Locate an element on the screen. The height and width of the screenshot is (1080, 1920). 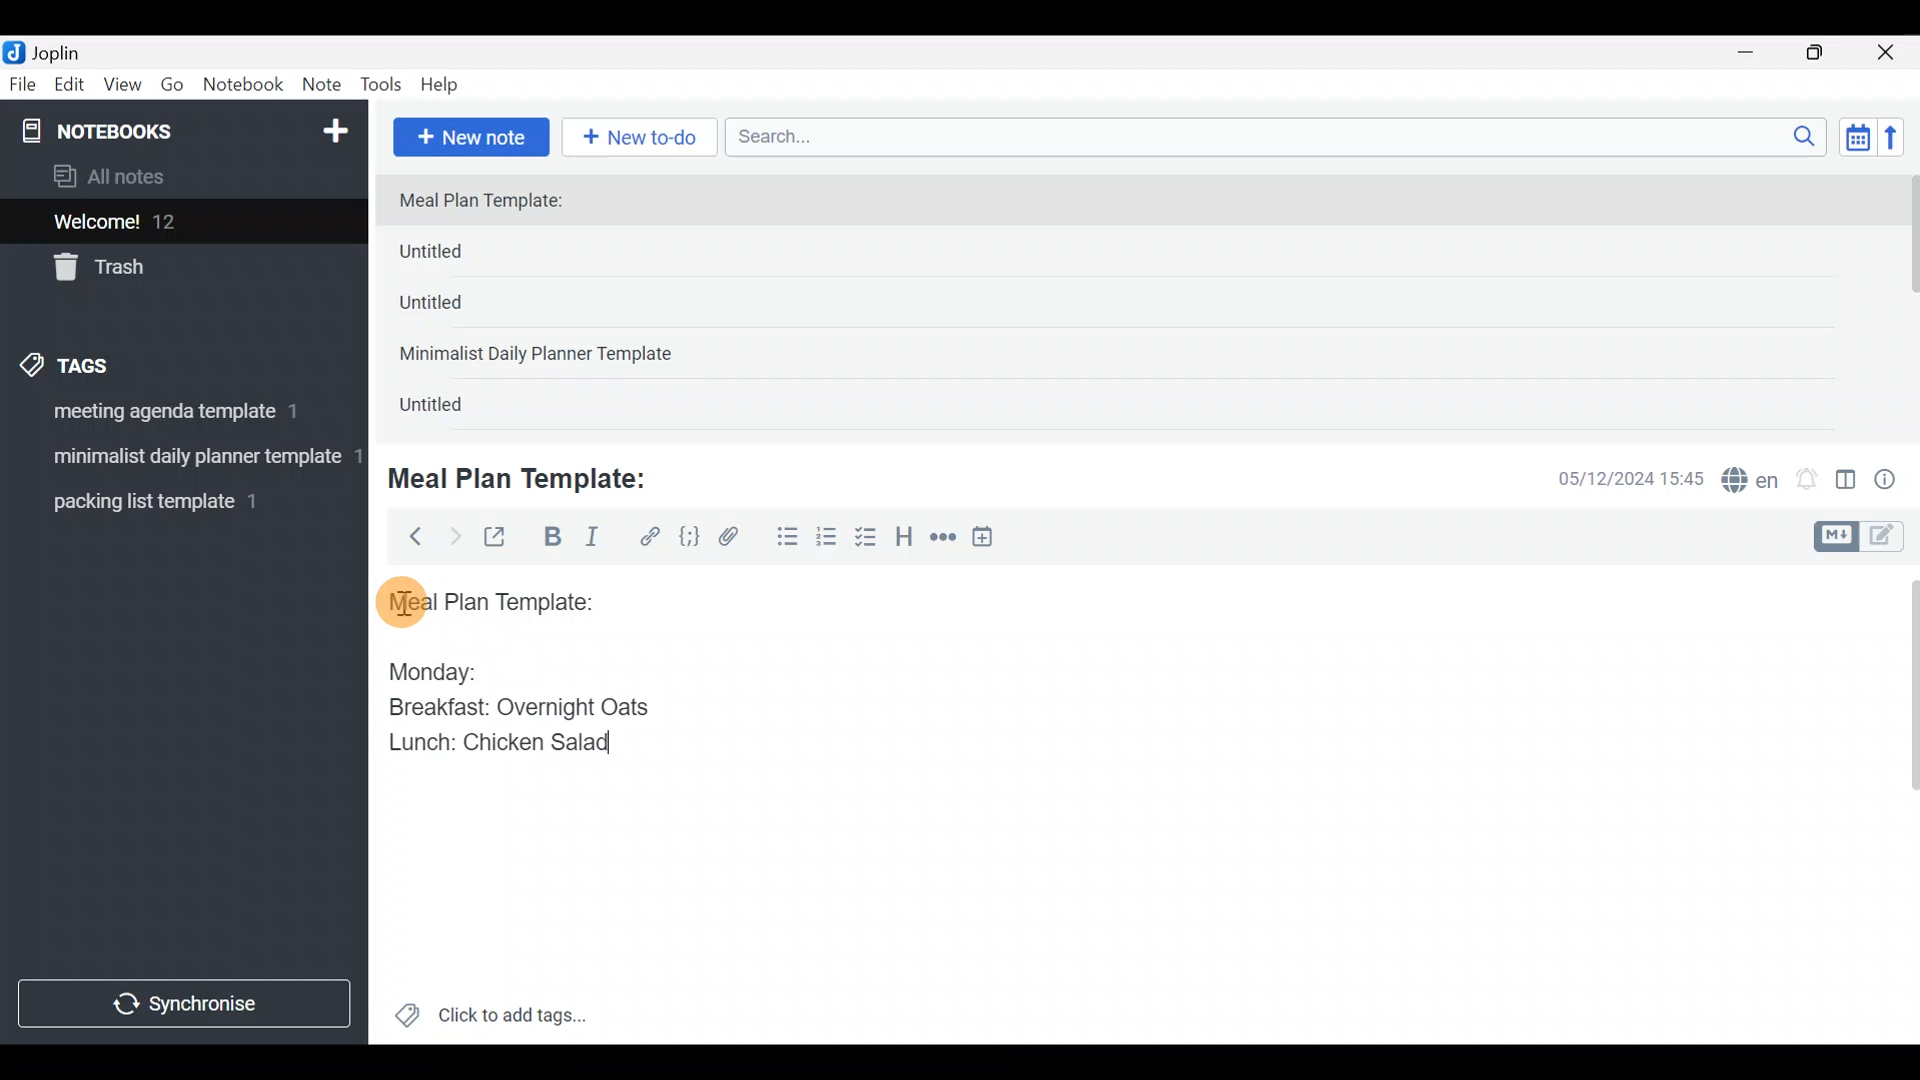
Notebook is located at coordinates (244, 85).